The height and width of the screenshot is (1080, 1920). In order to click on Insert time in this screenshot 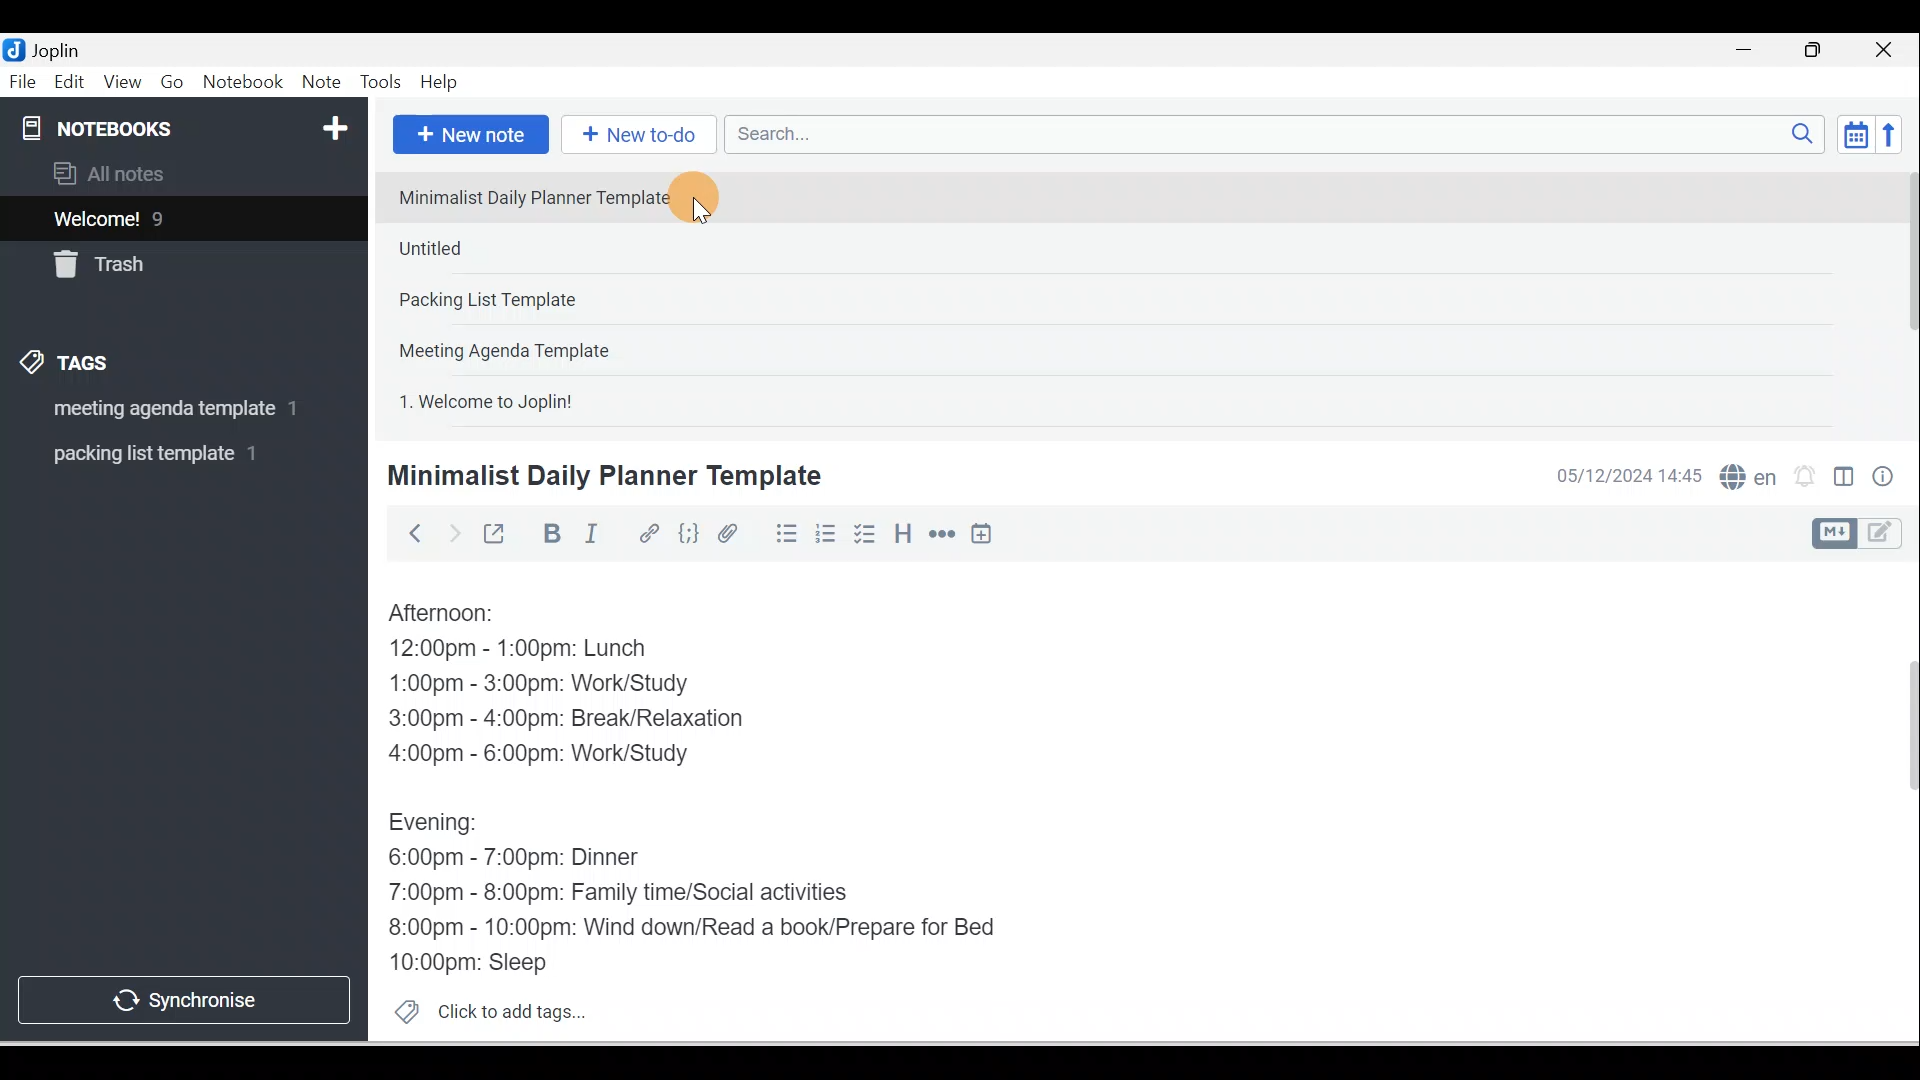, I will do `click(981, 535)`.